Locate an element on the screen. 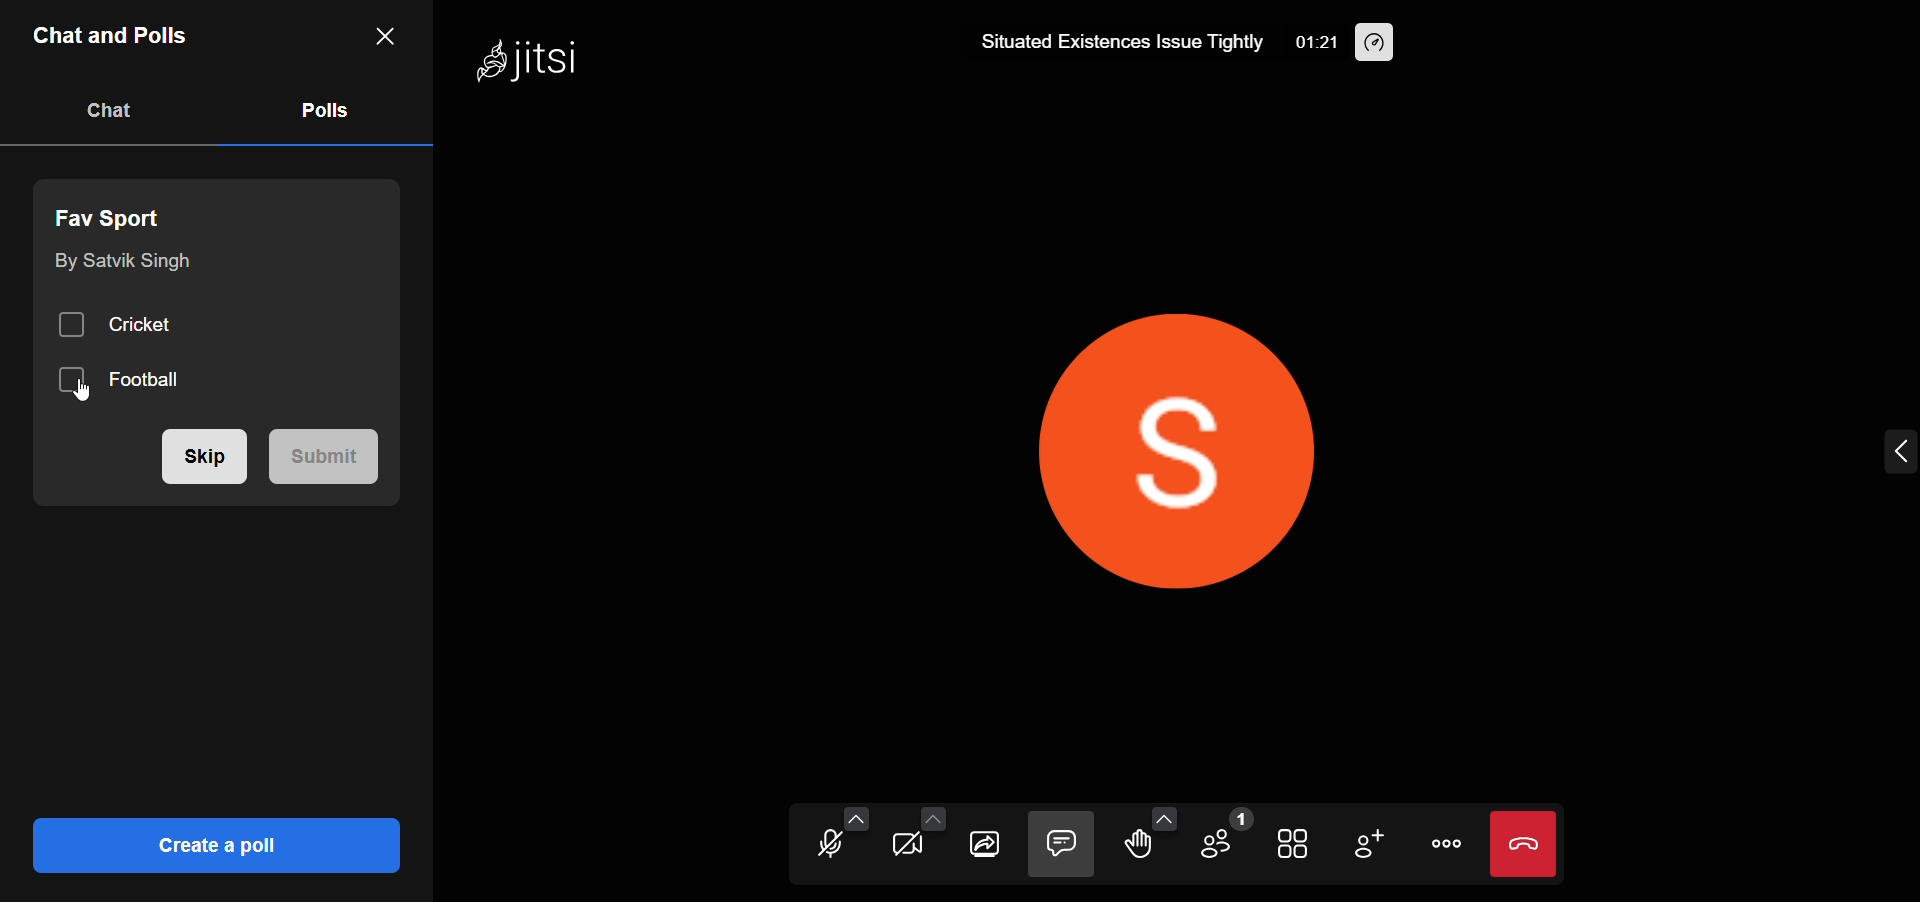 The height and width of the screenshot is (902, 1920). camera is located at coordinates (901, 846).